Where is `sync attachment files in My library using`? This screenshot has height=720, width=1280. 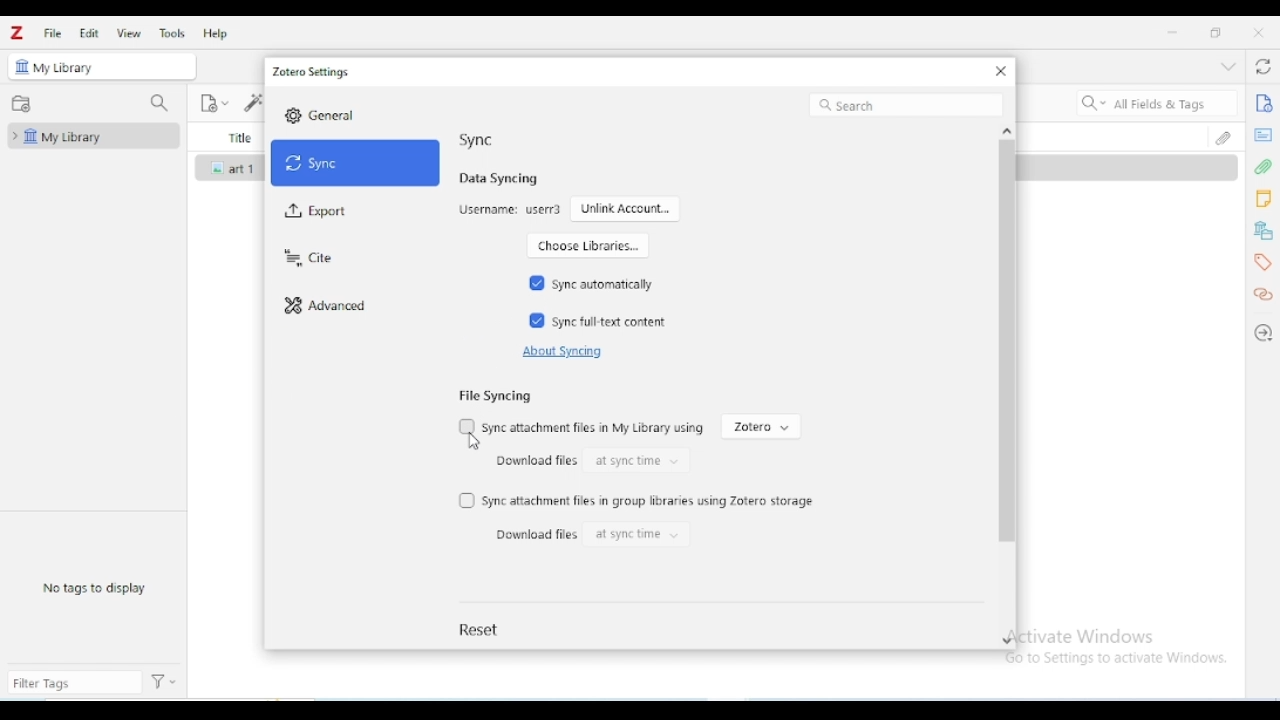 sync attachment files in My library using is located at coordinates (594, 428).